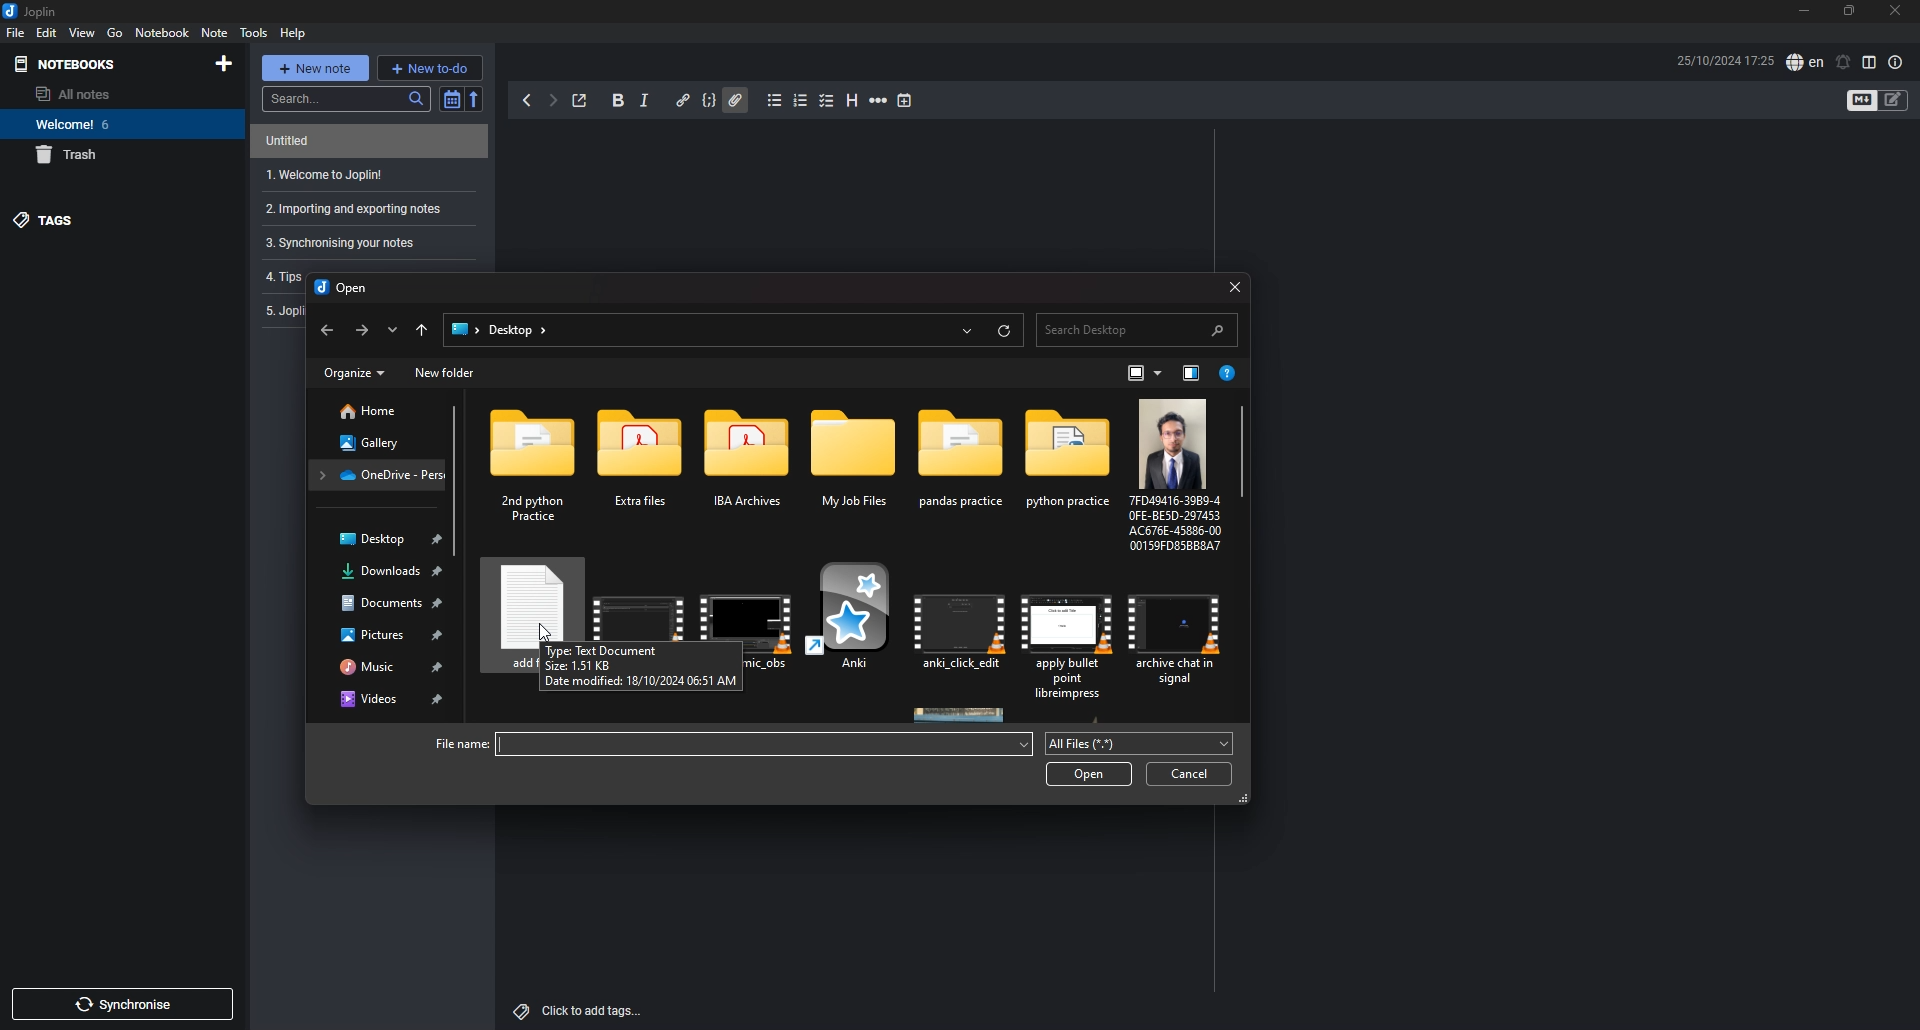 This screenshot has width=1920, height=1030. Describe the element at coordinates (1003, 332) in the screenshot. I see `reload` at that location.